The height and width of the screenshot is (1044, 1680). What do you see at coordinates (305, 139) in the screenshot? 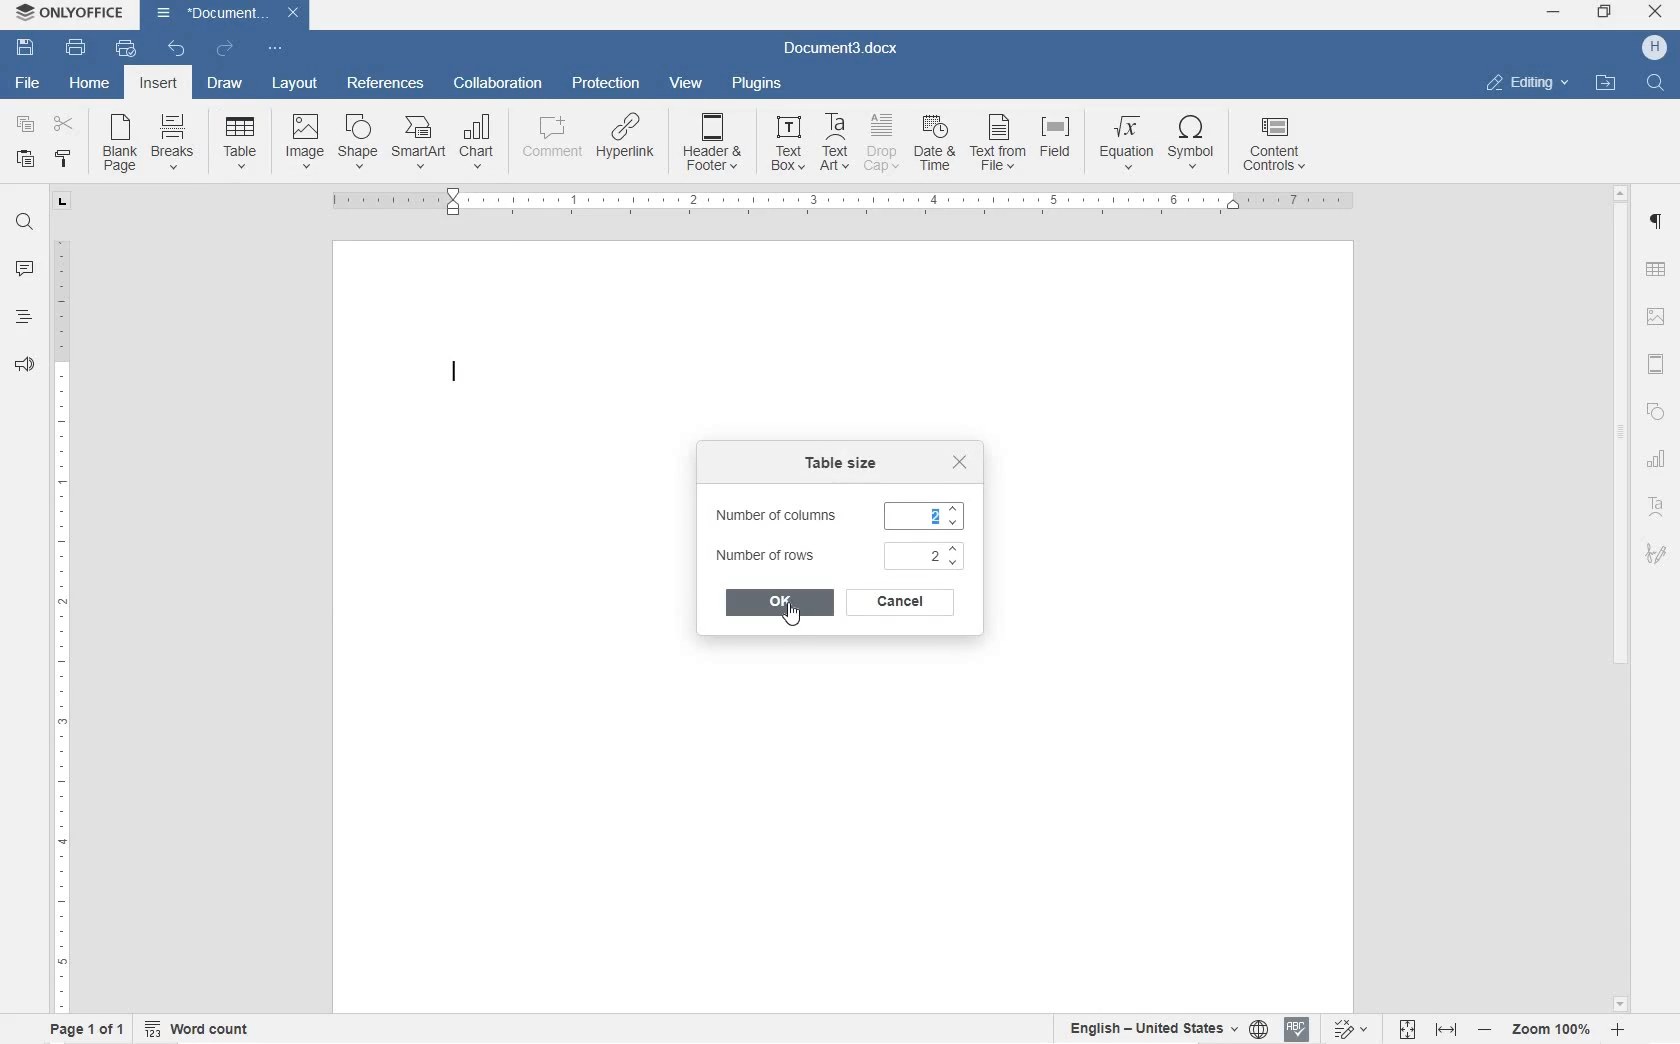
I see `Image` at bounding box center [305, 139].